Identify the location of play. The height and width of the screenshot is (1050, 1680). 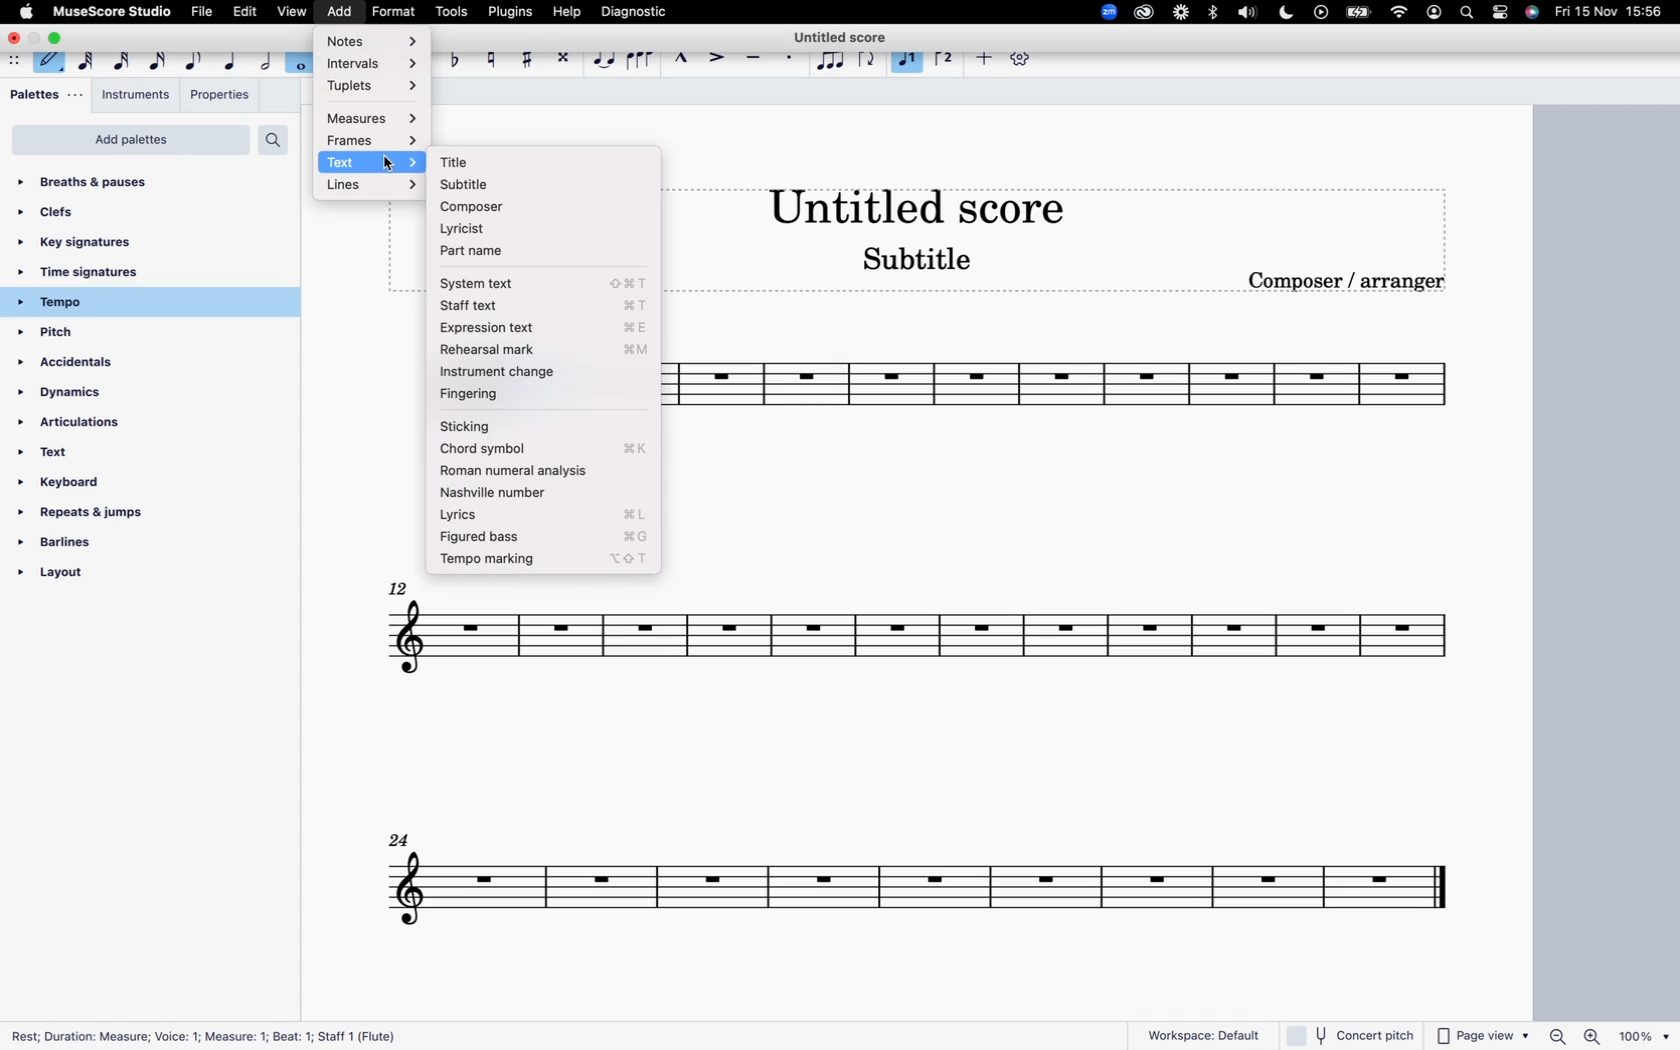
(1321, 14).